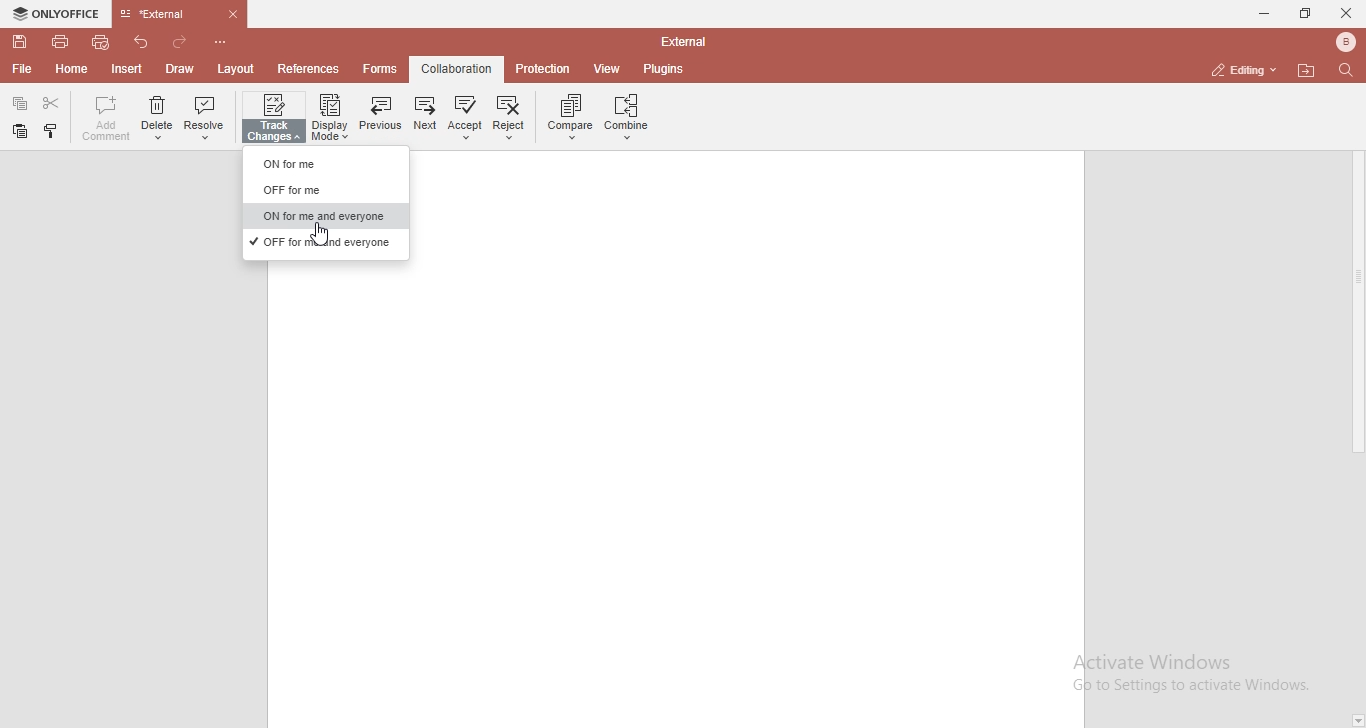  Describe the element at coordinates (141, 42) in the screenshot. I see `undo` at that location.